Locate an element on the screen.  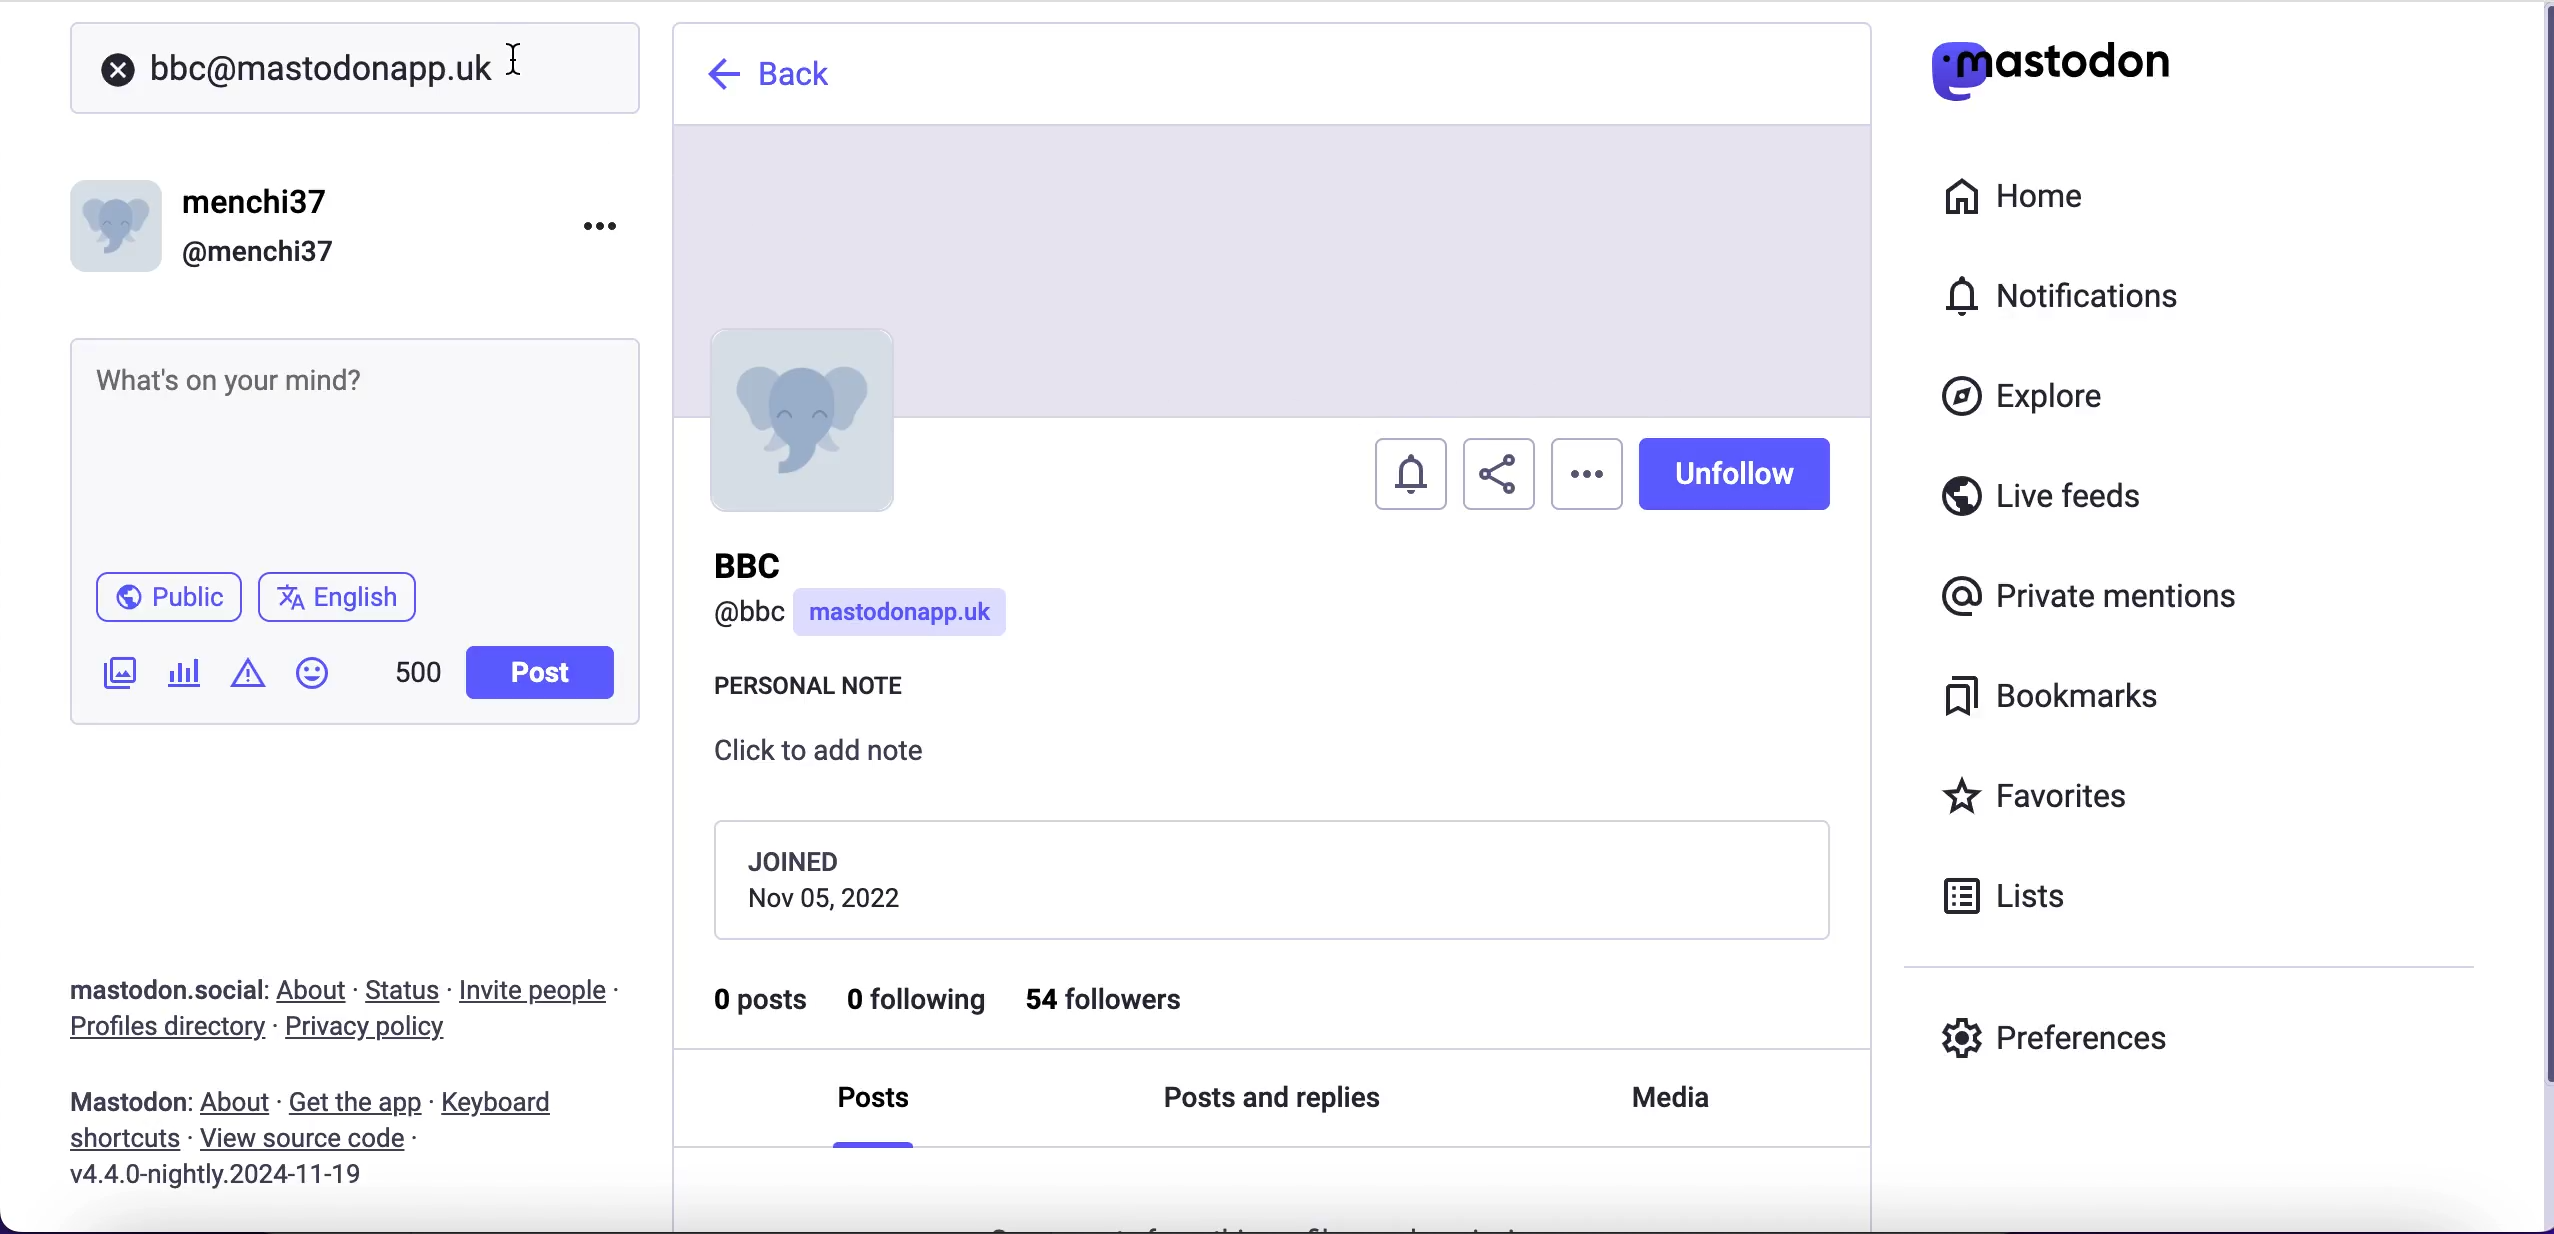
unfollow is located at coordinates (1748, 474).